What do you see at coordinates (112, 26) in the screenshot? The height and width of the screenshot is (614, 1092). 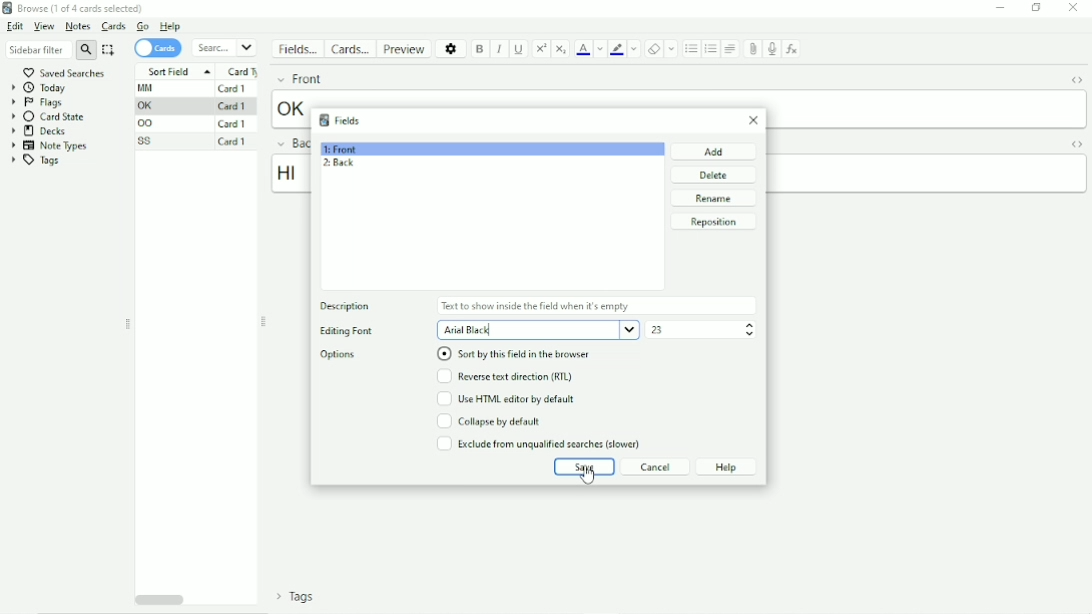 I see `Cards` at bounding box center [112, 26].